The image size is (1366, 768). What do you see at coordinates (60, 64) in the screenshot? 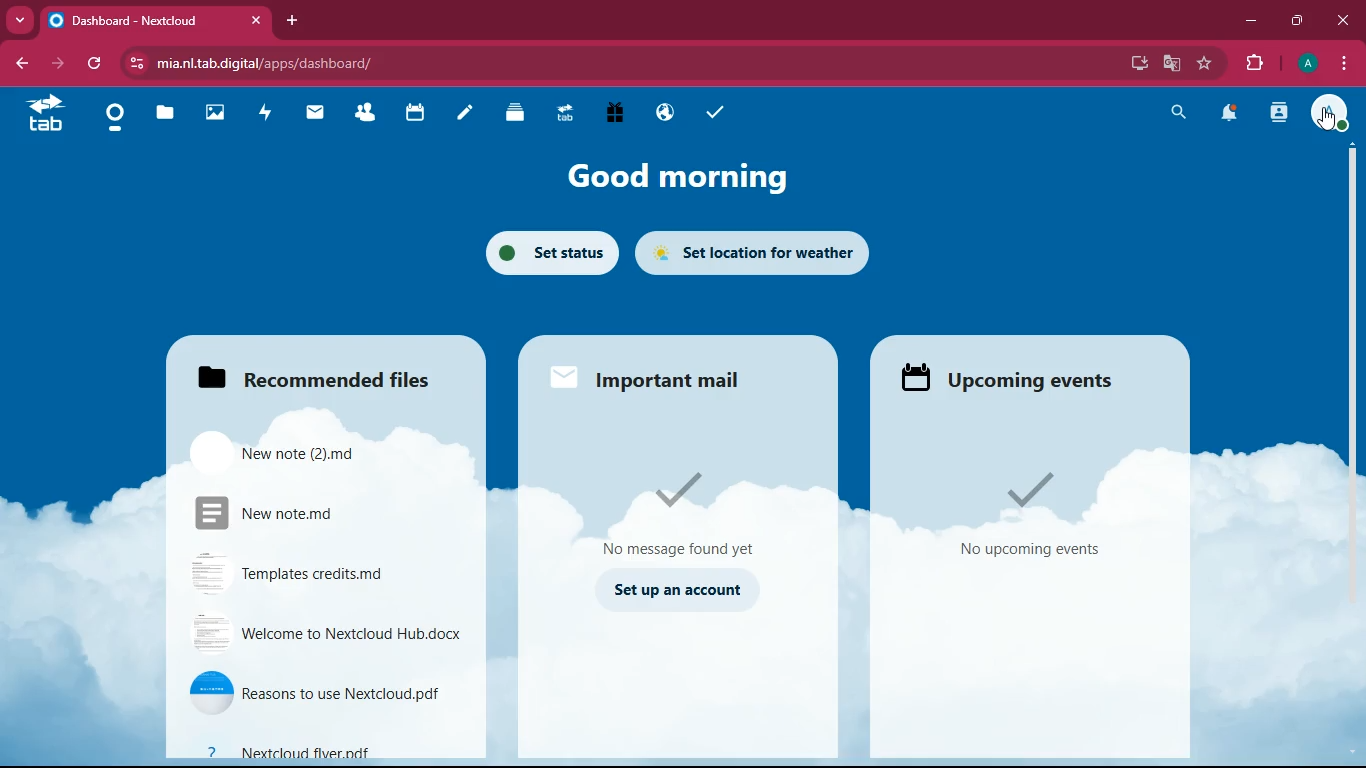
I see `forward` at bounding box center [60, 64].